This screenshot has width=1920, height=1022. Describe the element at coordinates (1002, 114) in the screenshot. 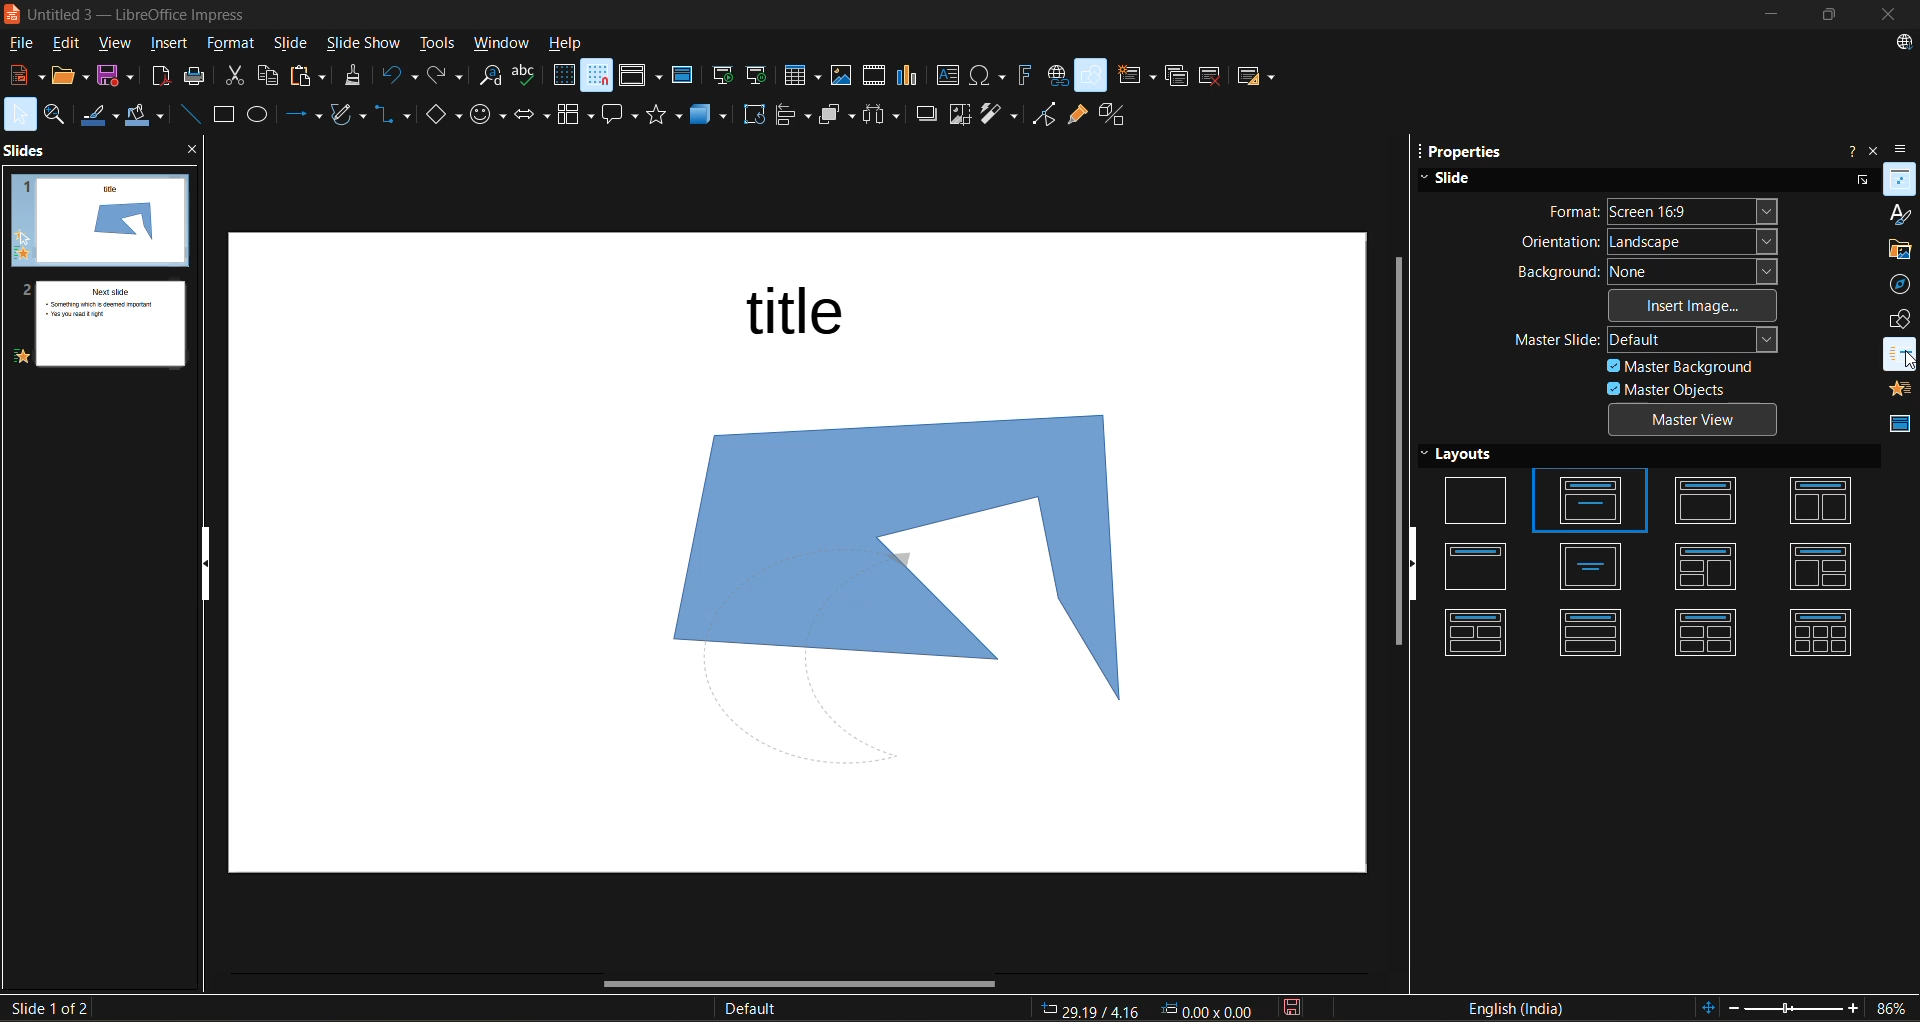

I see `filter` at that location.